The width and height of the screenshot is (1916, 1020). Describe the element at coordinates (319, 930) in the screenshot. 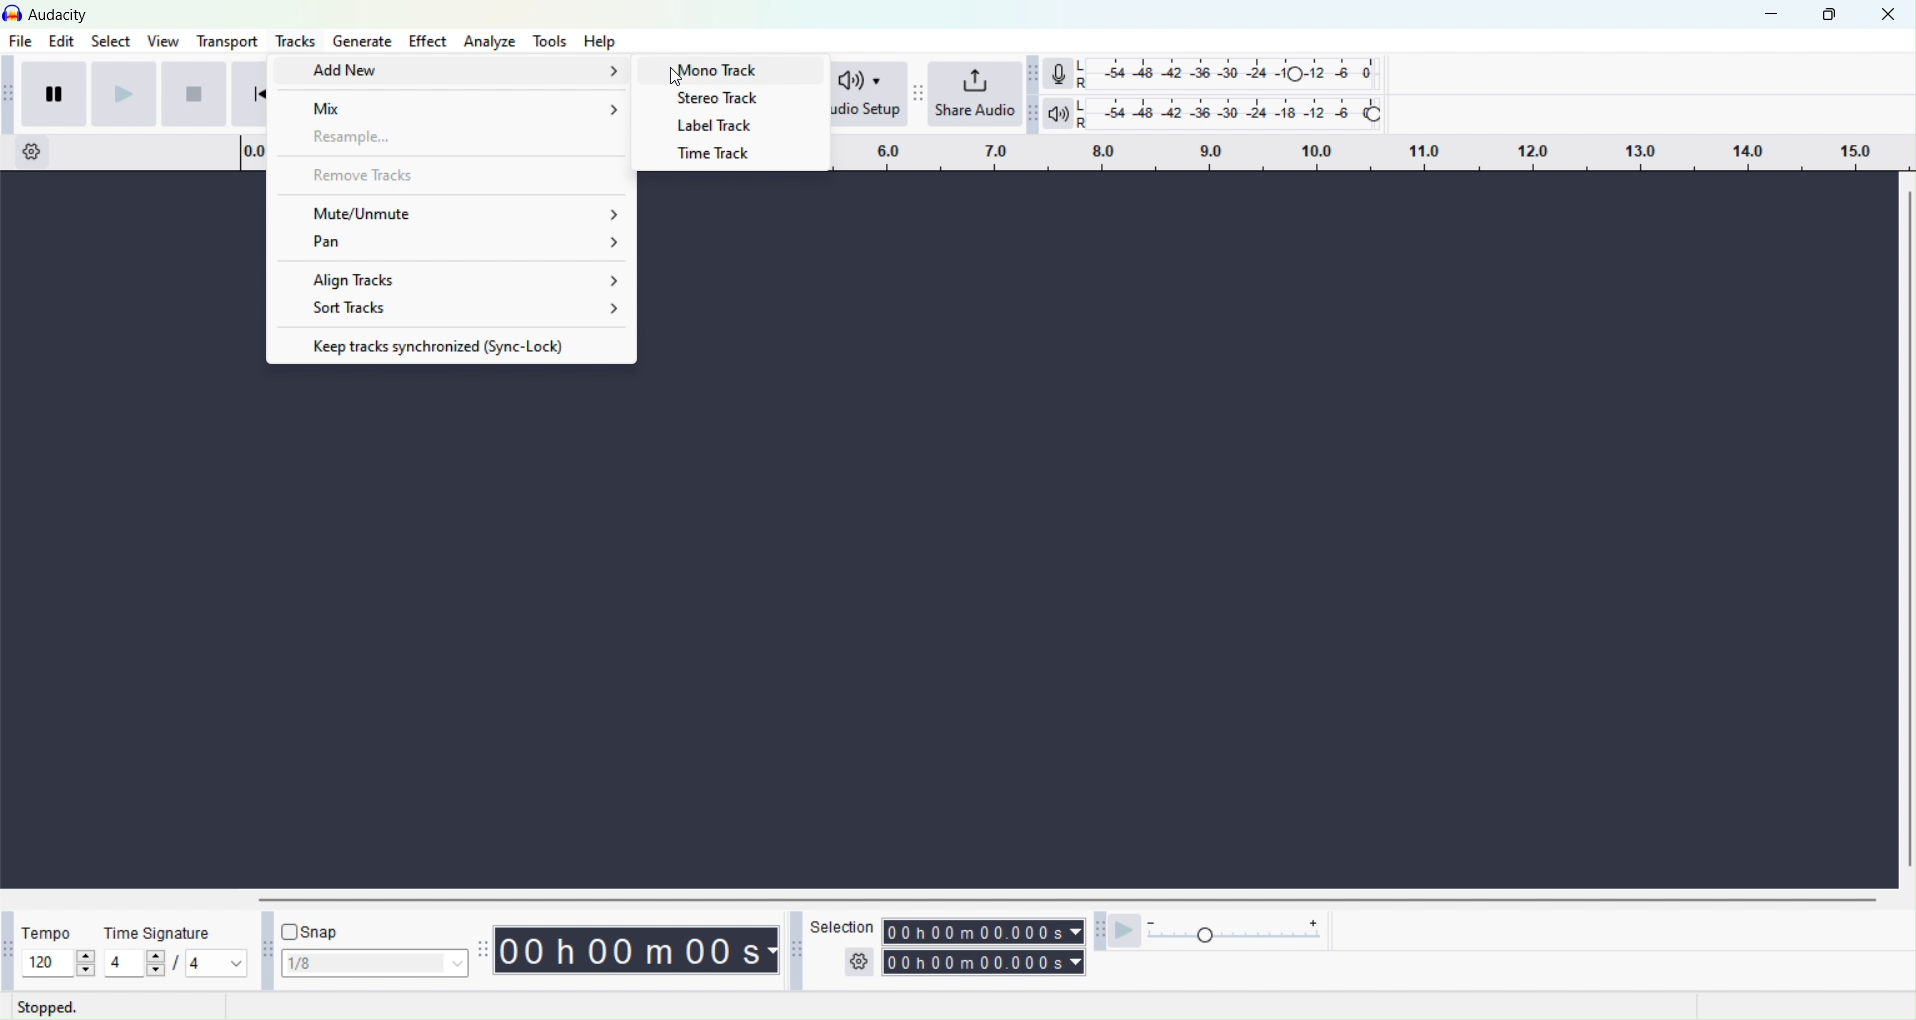

I see `Snap` at that location.